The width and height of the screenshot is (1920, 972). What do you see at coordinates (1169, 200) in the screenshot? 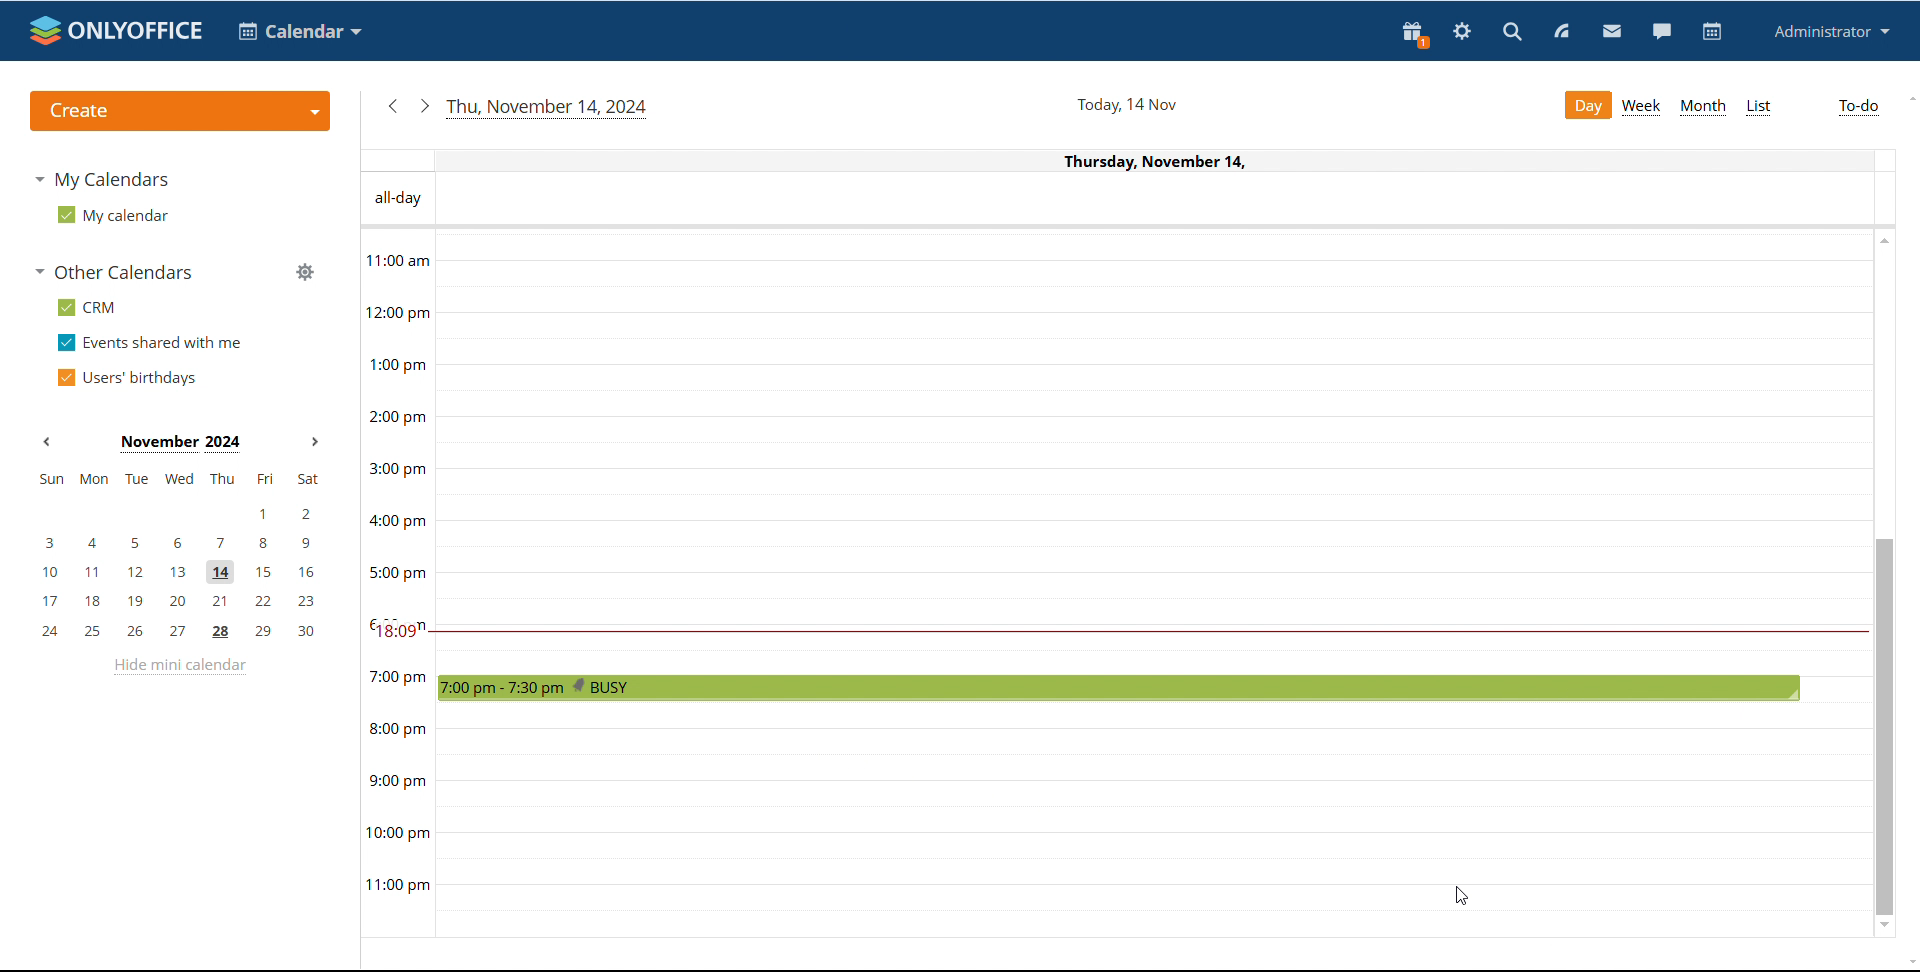
I see `all-day events` at bounding box center [1169, 200].